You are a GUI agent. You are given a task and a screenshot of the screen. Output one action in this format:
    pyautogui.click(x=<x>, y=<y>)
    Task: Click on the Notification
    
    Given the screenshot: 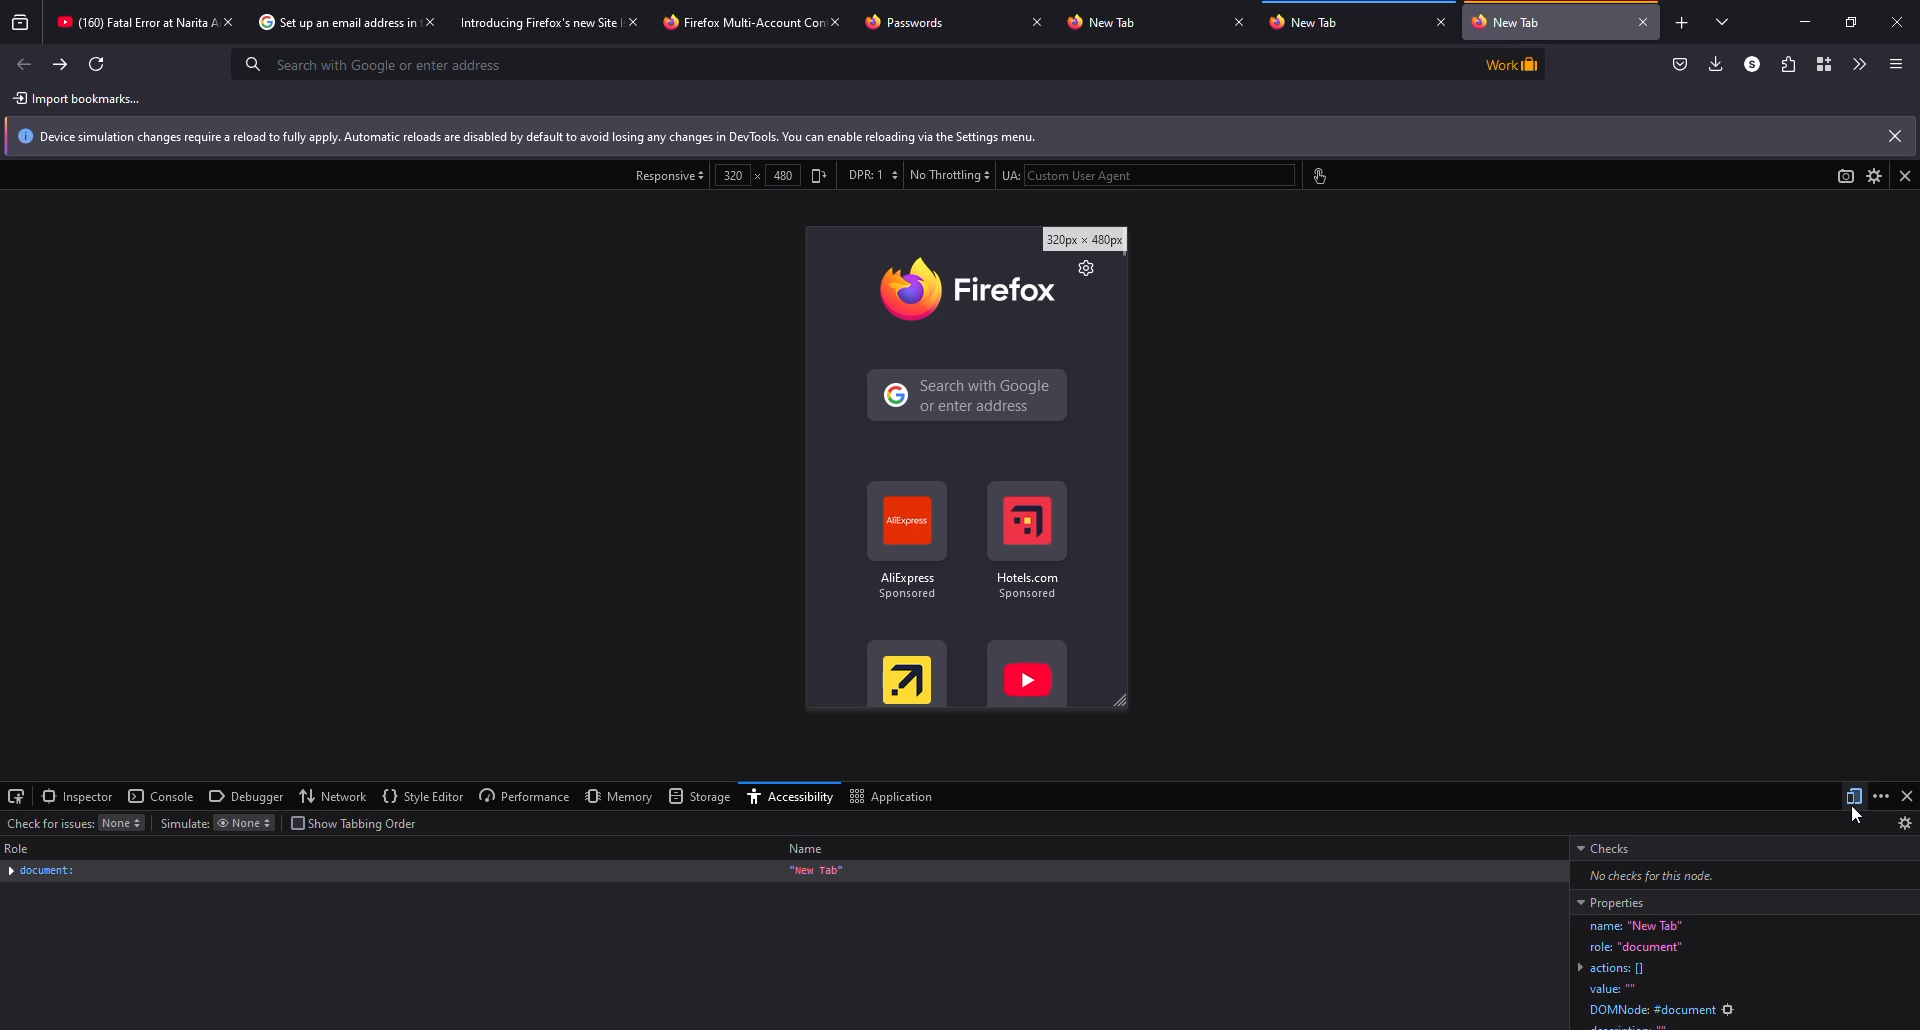 What is the action you would take?
    pyautogui.click(x=940, y=137)
    